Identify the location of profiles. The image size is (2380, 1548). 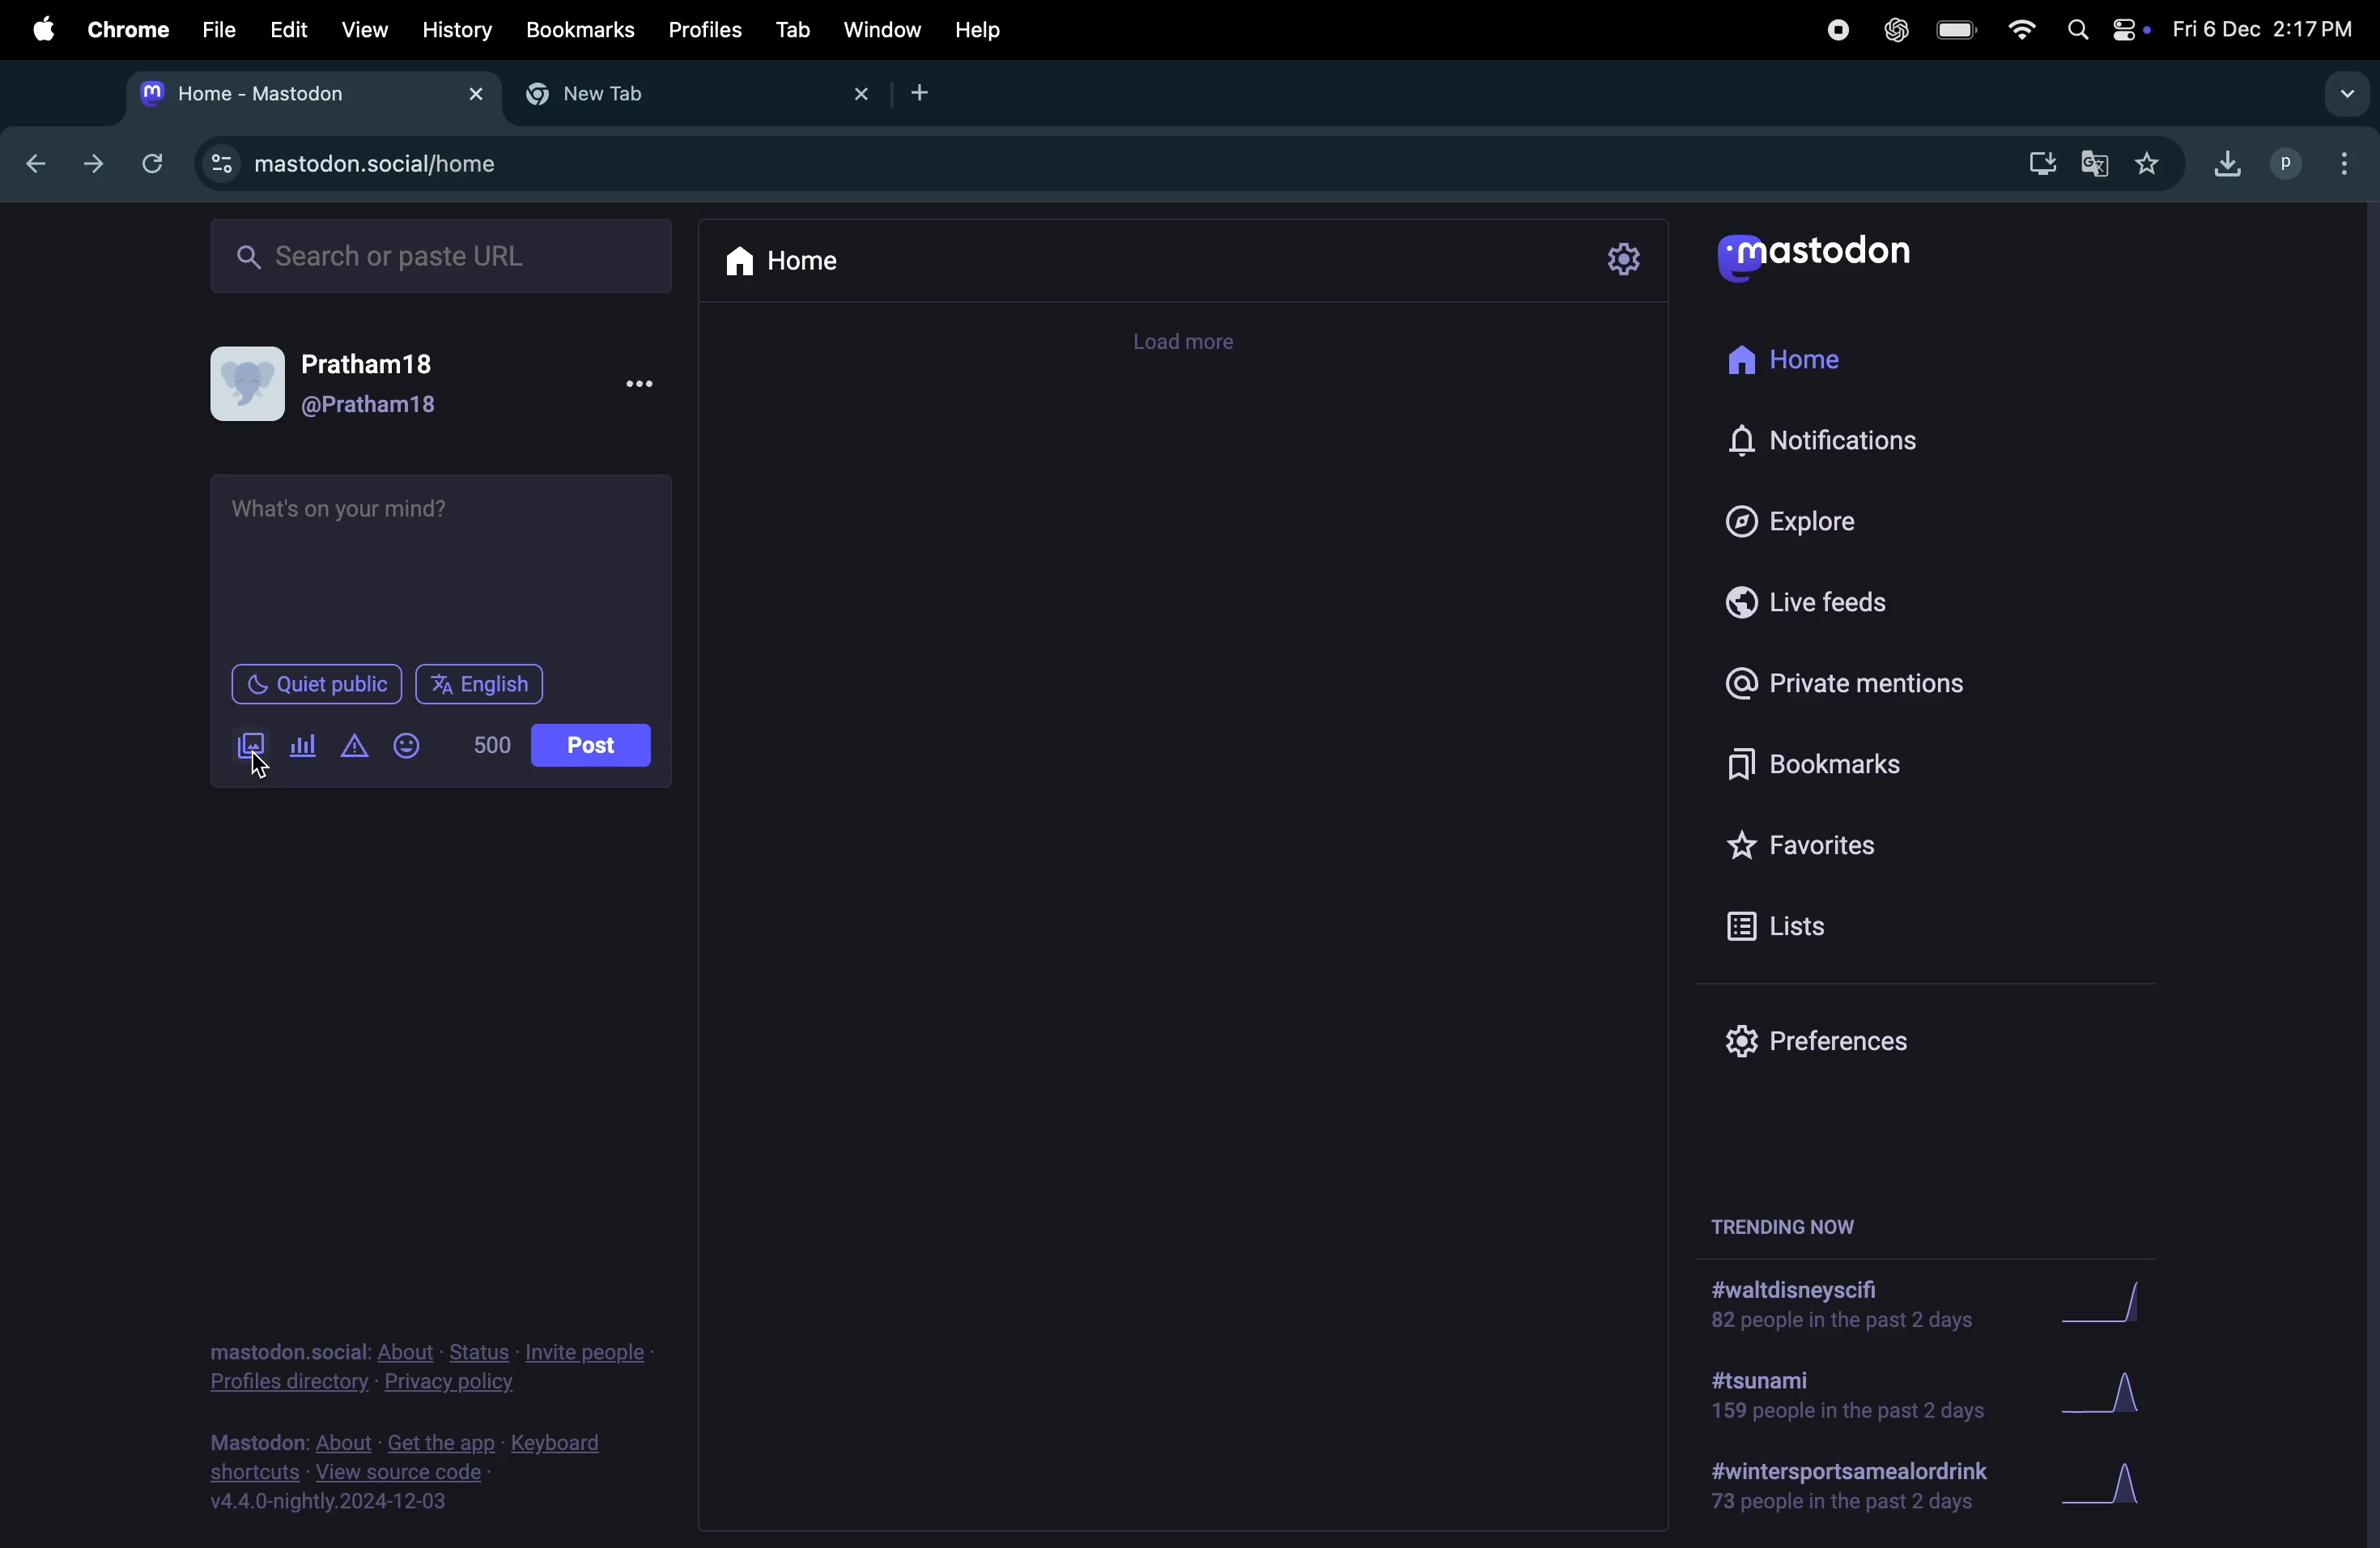
(704, 30).